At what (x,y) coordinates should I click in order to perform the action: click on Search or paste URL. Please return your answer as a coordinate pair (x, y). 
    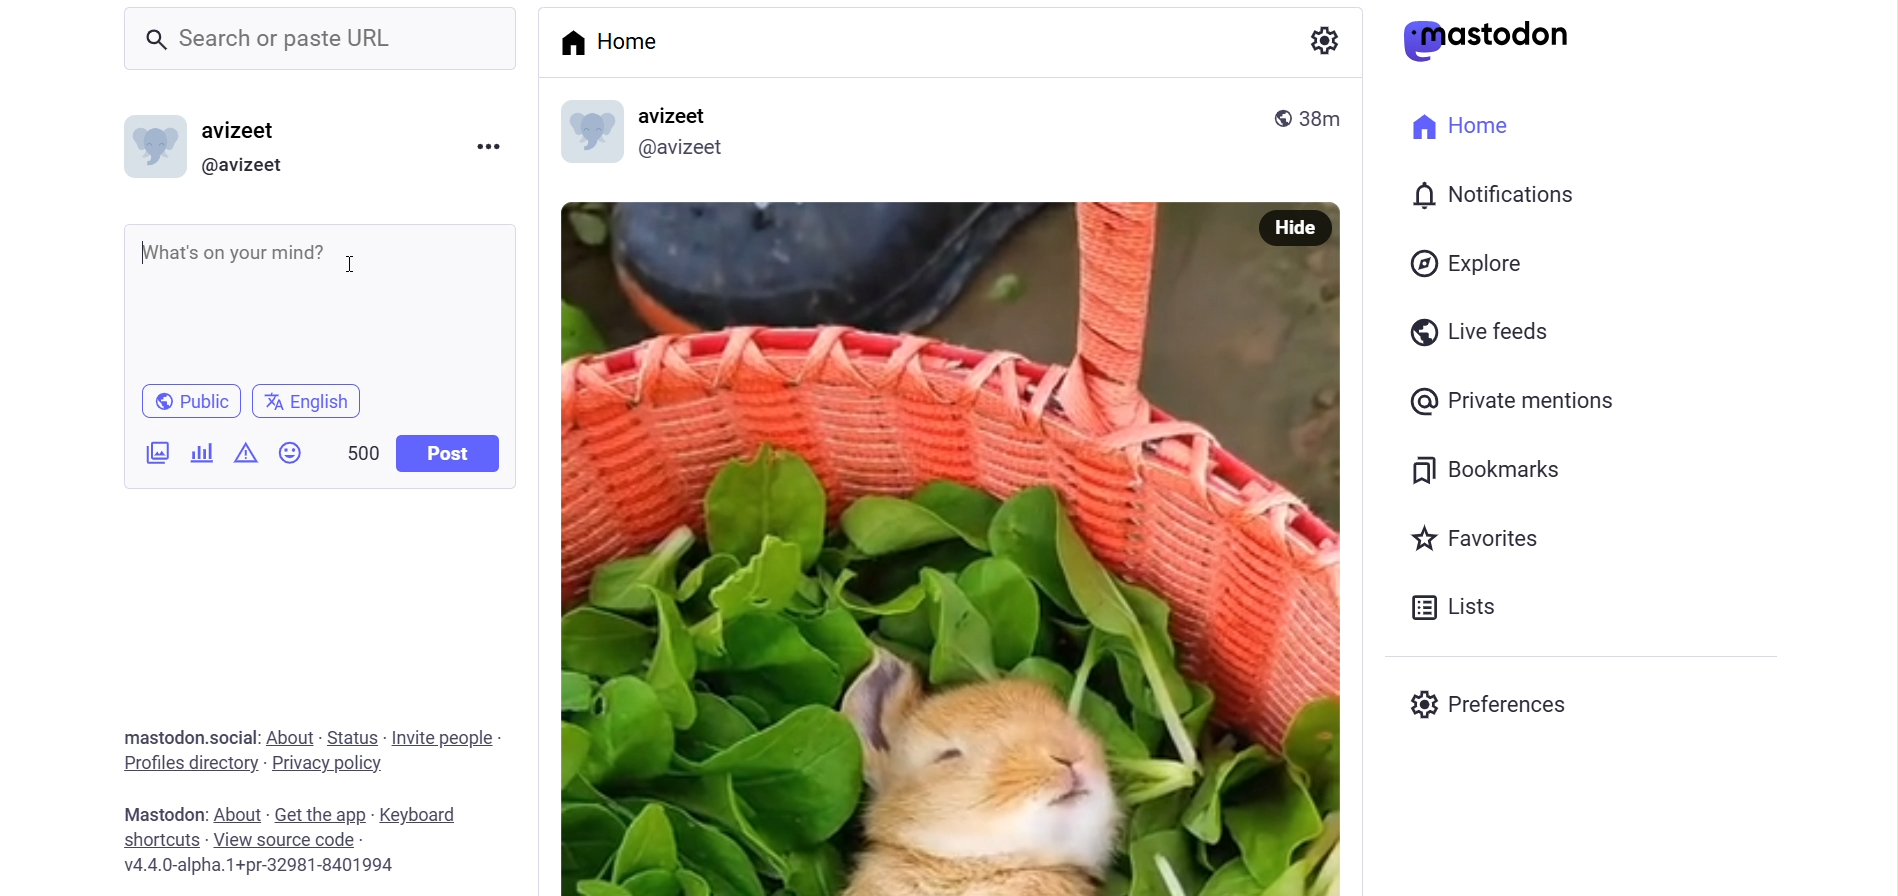
    Looking at the image, I should click on (323, 40).